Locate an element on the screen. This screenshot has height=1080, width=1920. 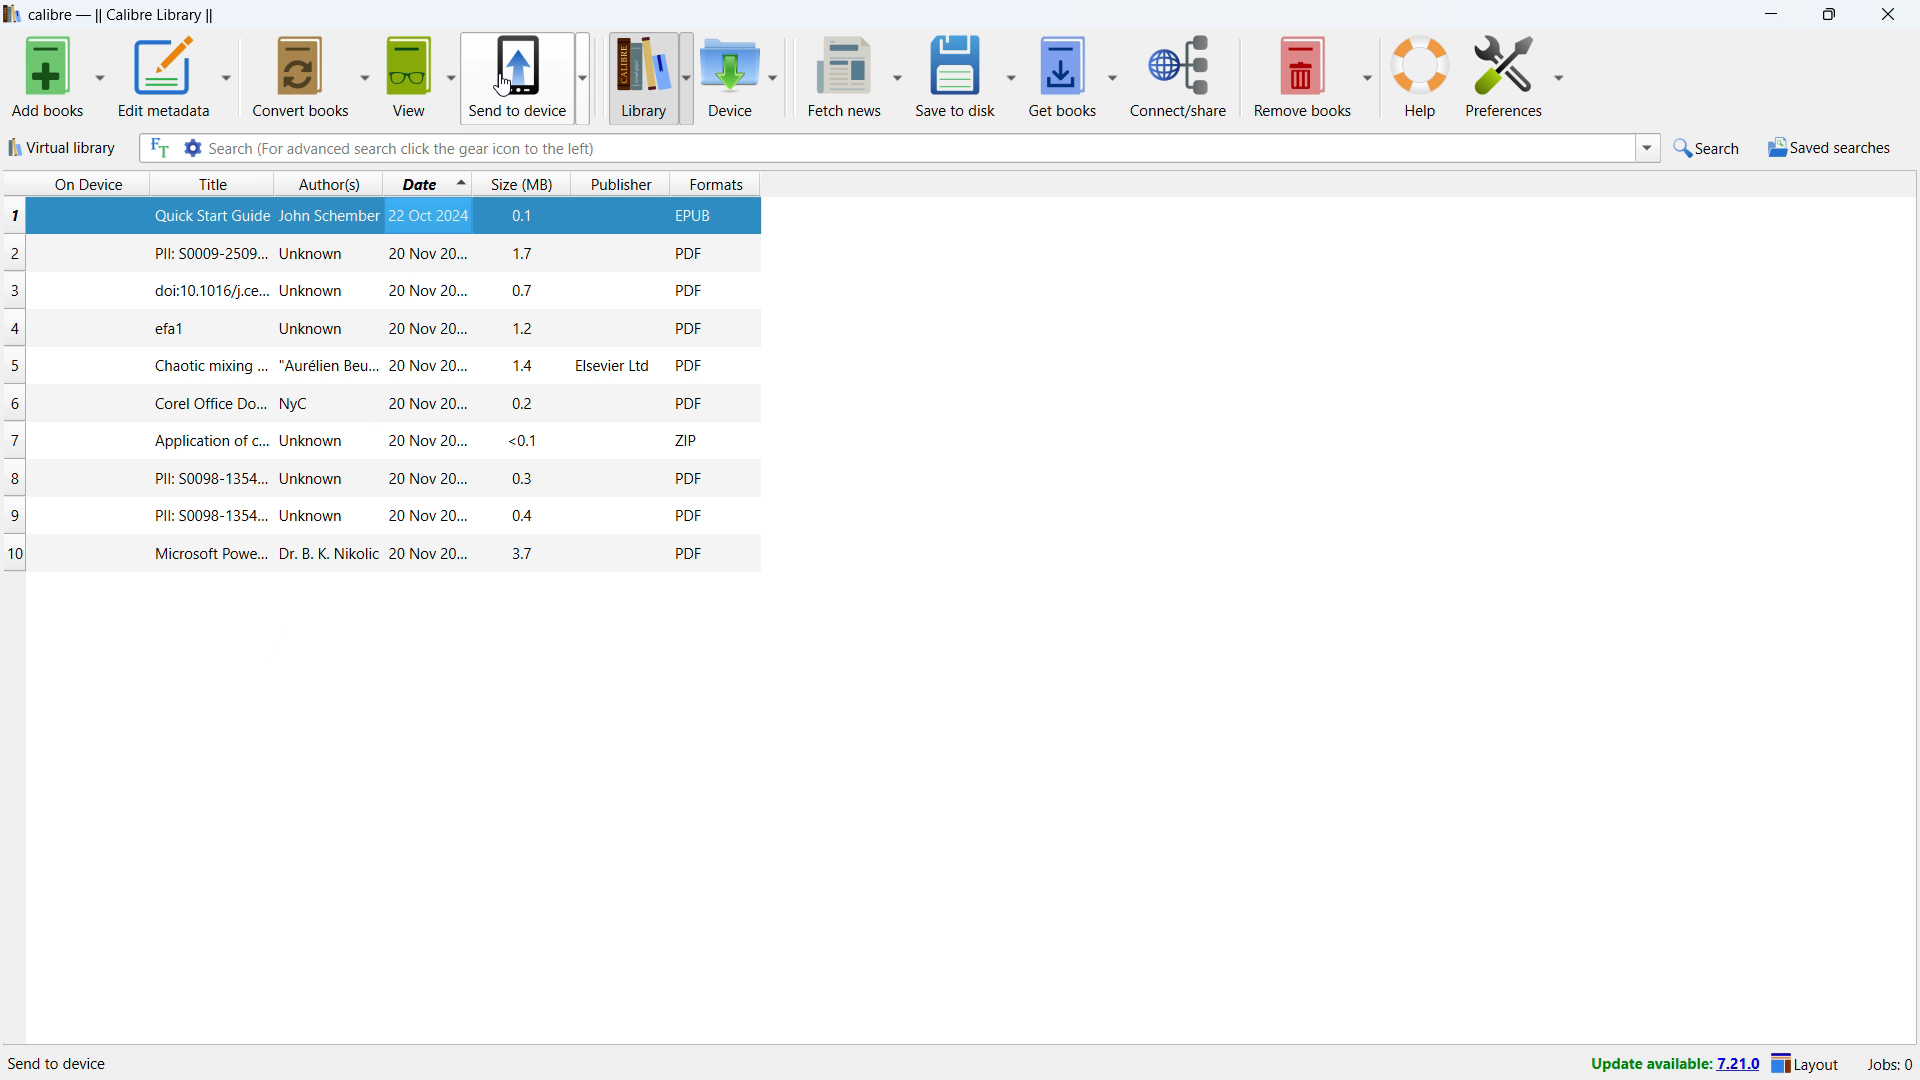
layout is located at coordinates (1806, 1065).